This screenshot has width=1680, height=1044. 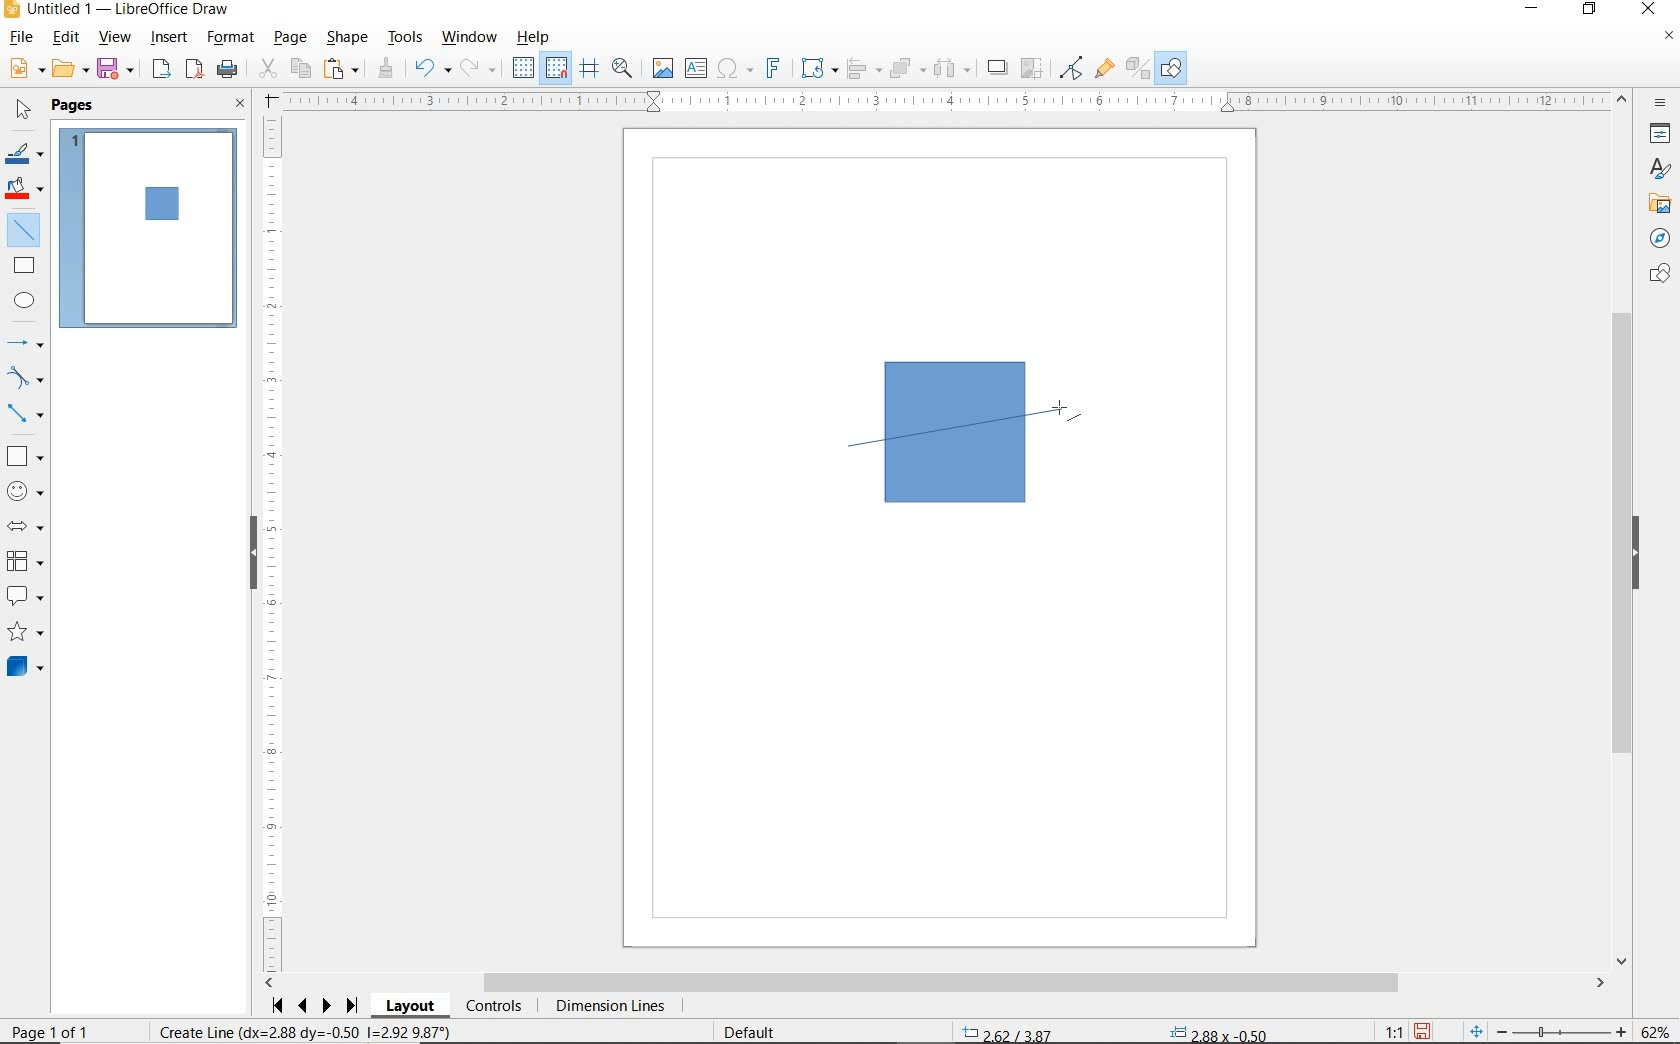 What do you see at coordinates (1173, 69) in the screenshot?
I see `SHOW DRAW FUNCTIONS` at bounding box center [1173, 69].